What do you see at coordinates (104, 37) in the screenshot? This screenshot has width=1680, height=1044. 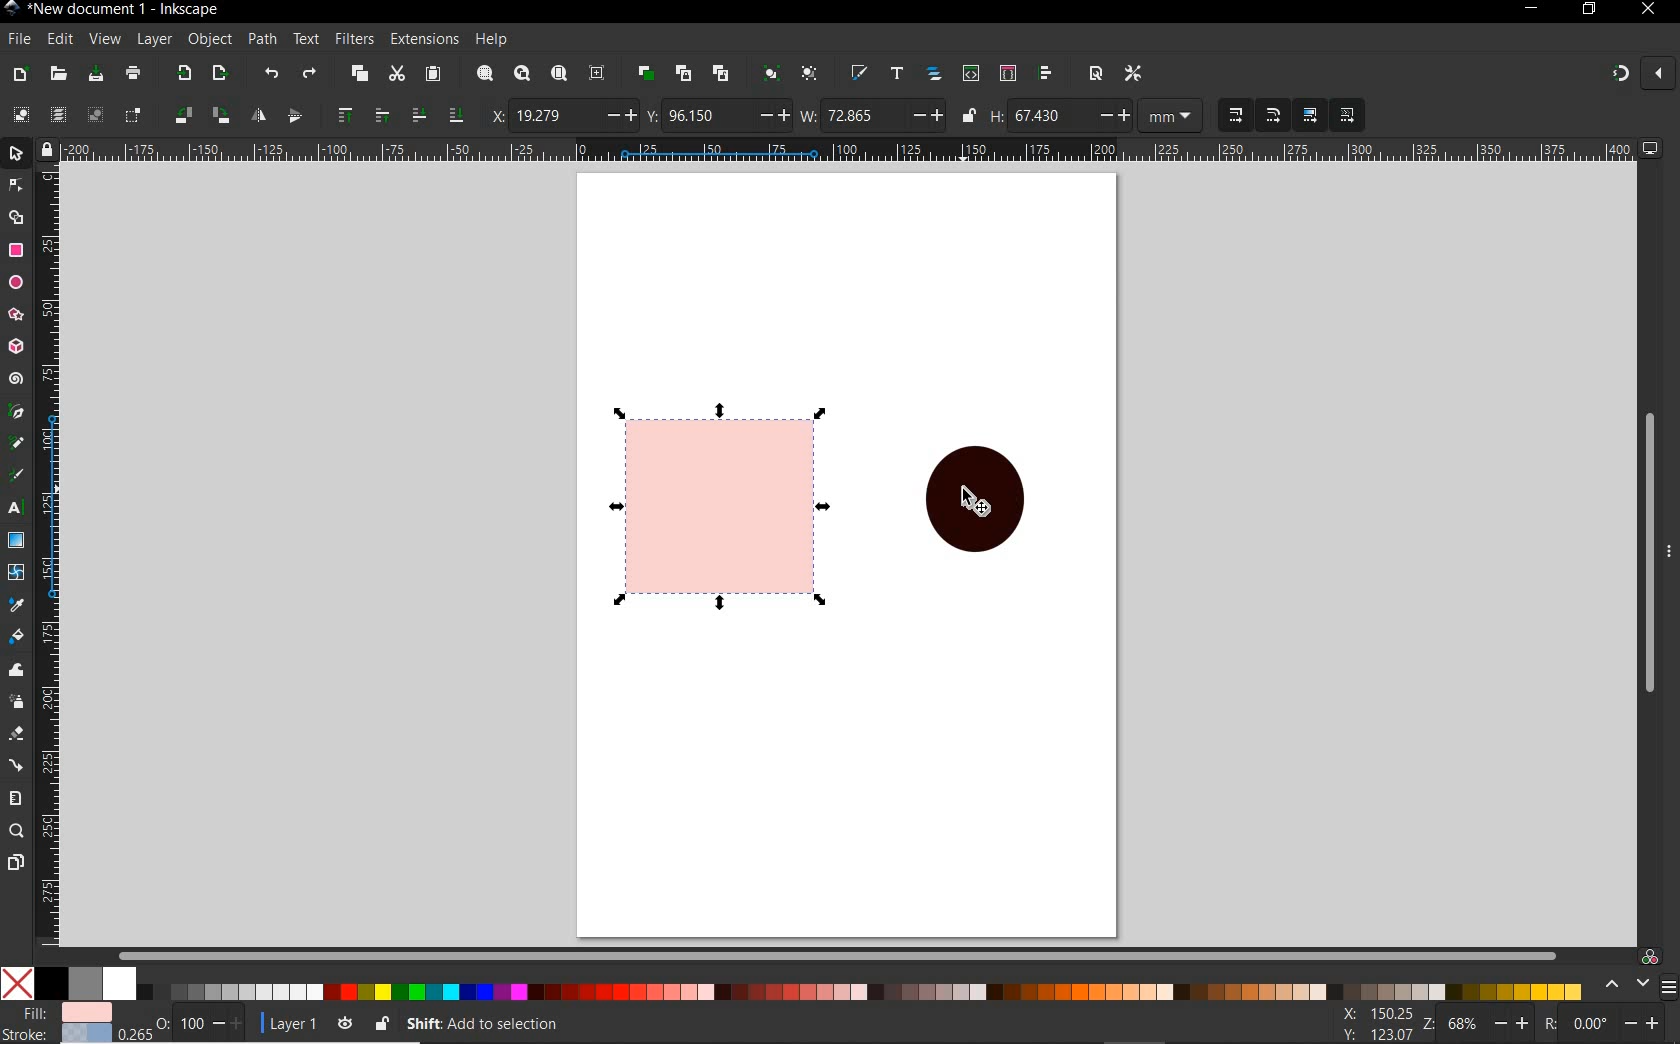 I see `view` at bounding box center [104, 37].